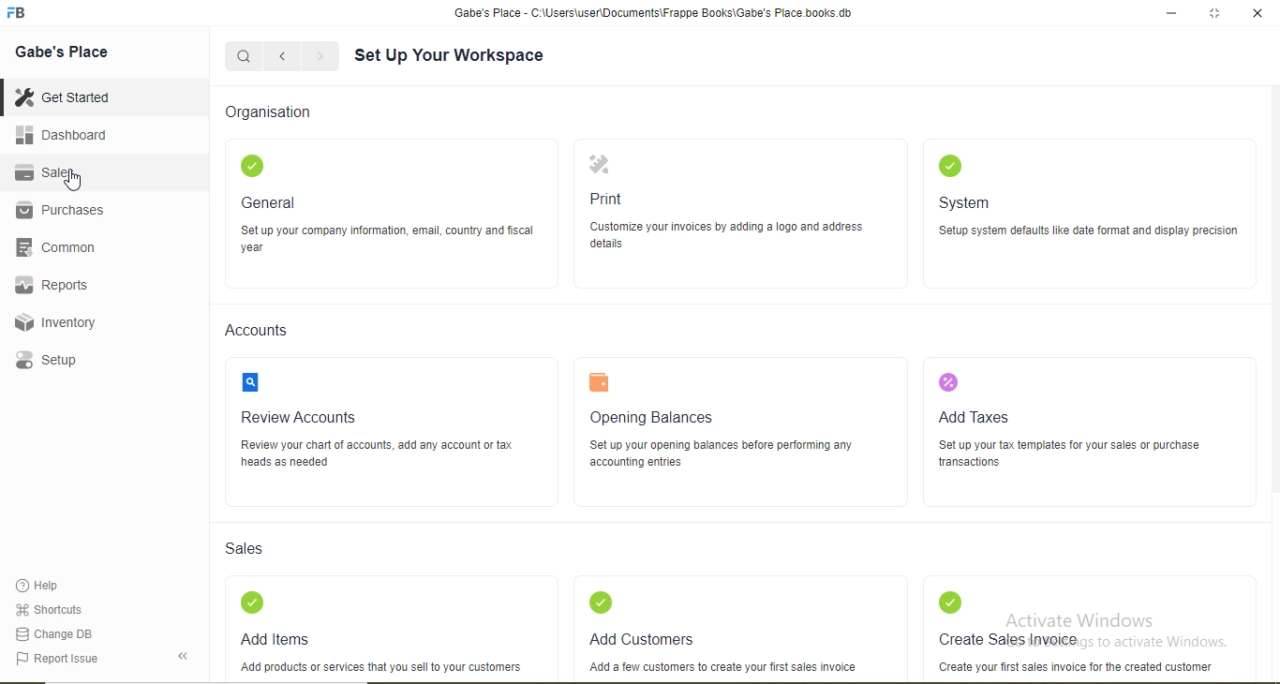 Image resolution: width=1280 pixels, height=684 pixels. What do you see at coordinates (248, 602) in the screenshot?
I see `tick` at bounding box center [248, 602].